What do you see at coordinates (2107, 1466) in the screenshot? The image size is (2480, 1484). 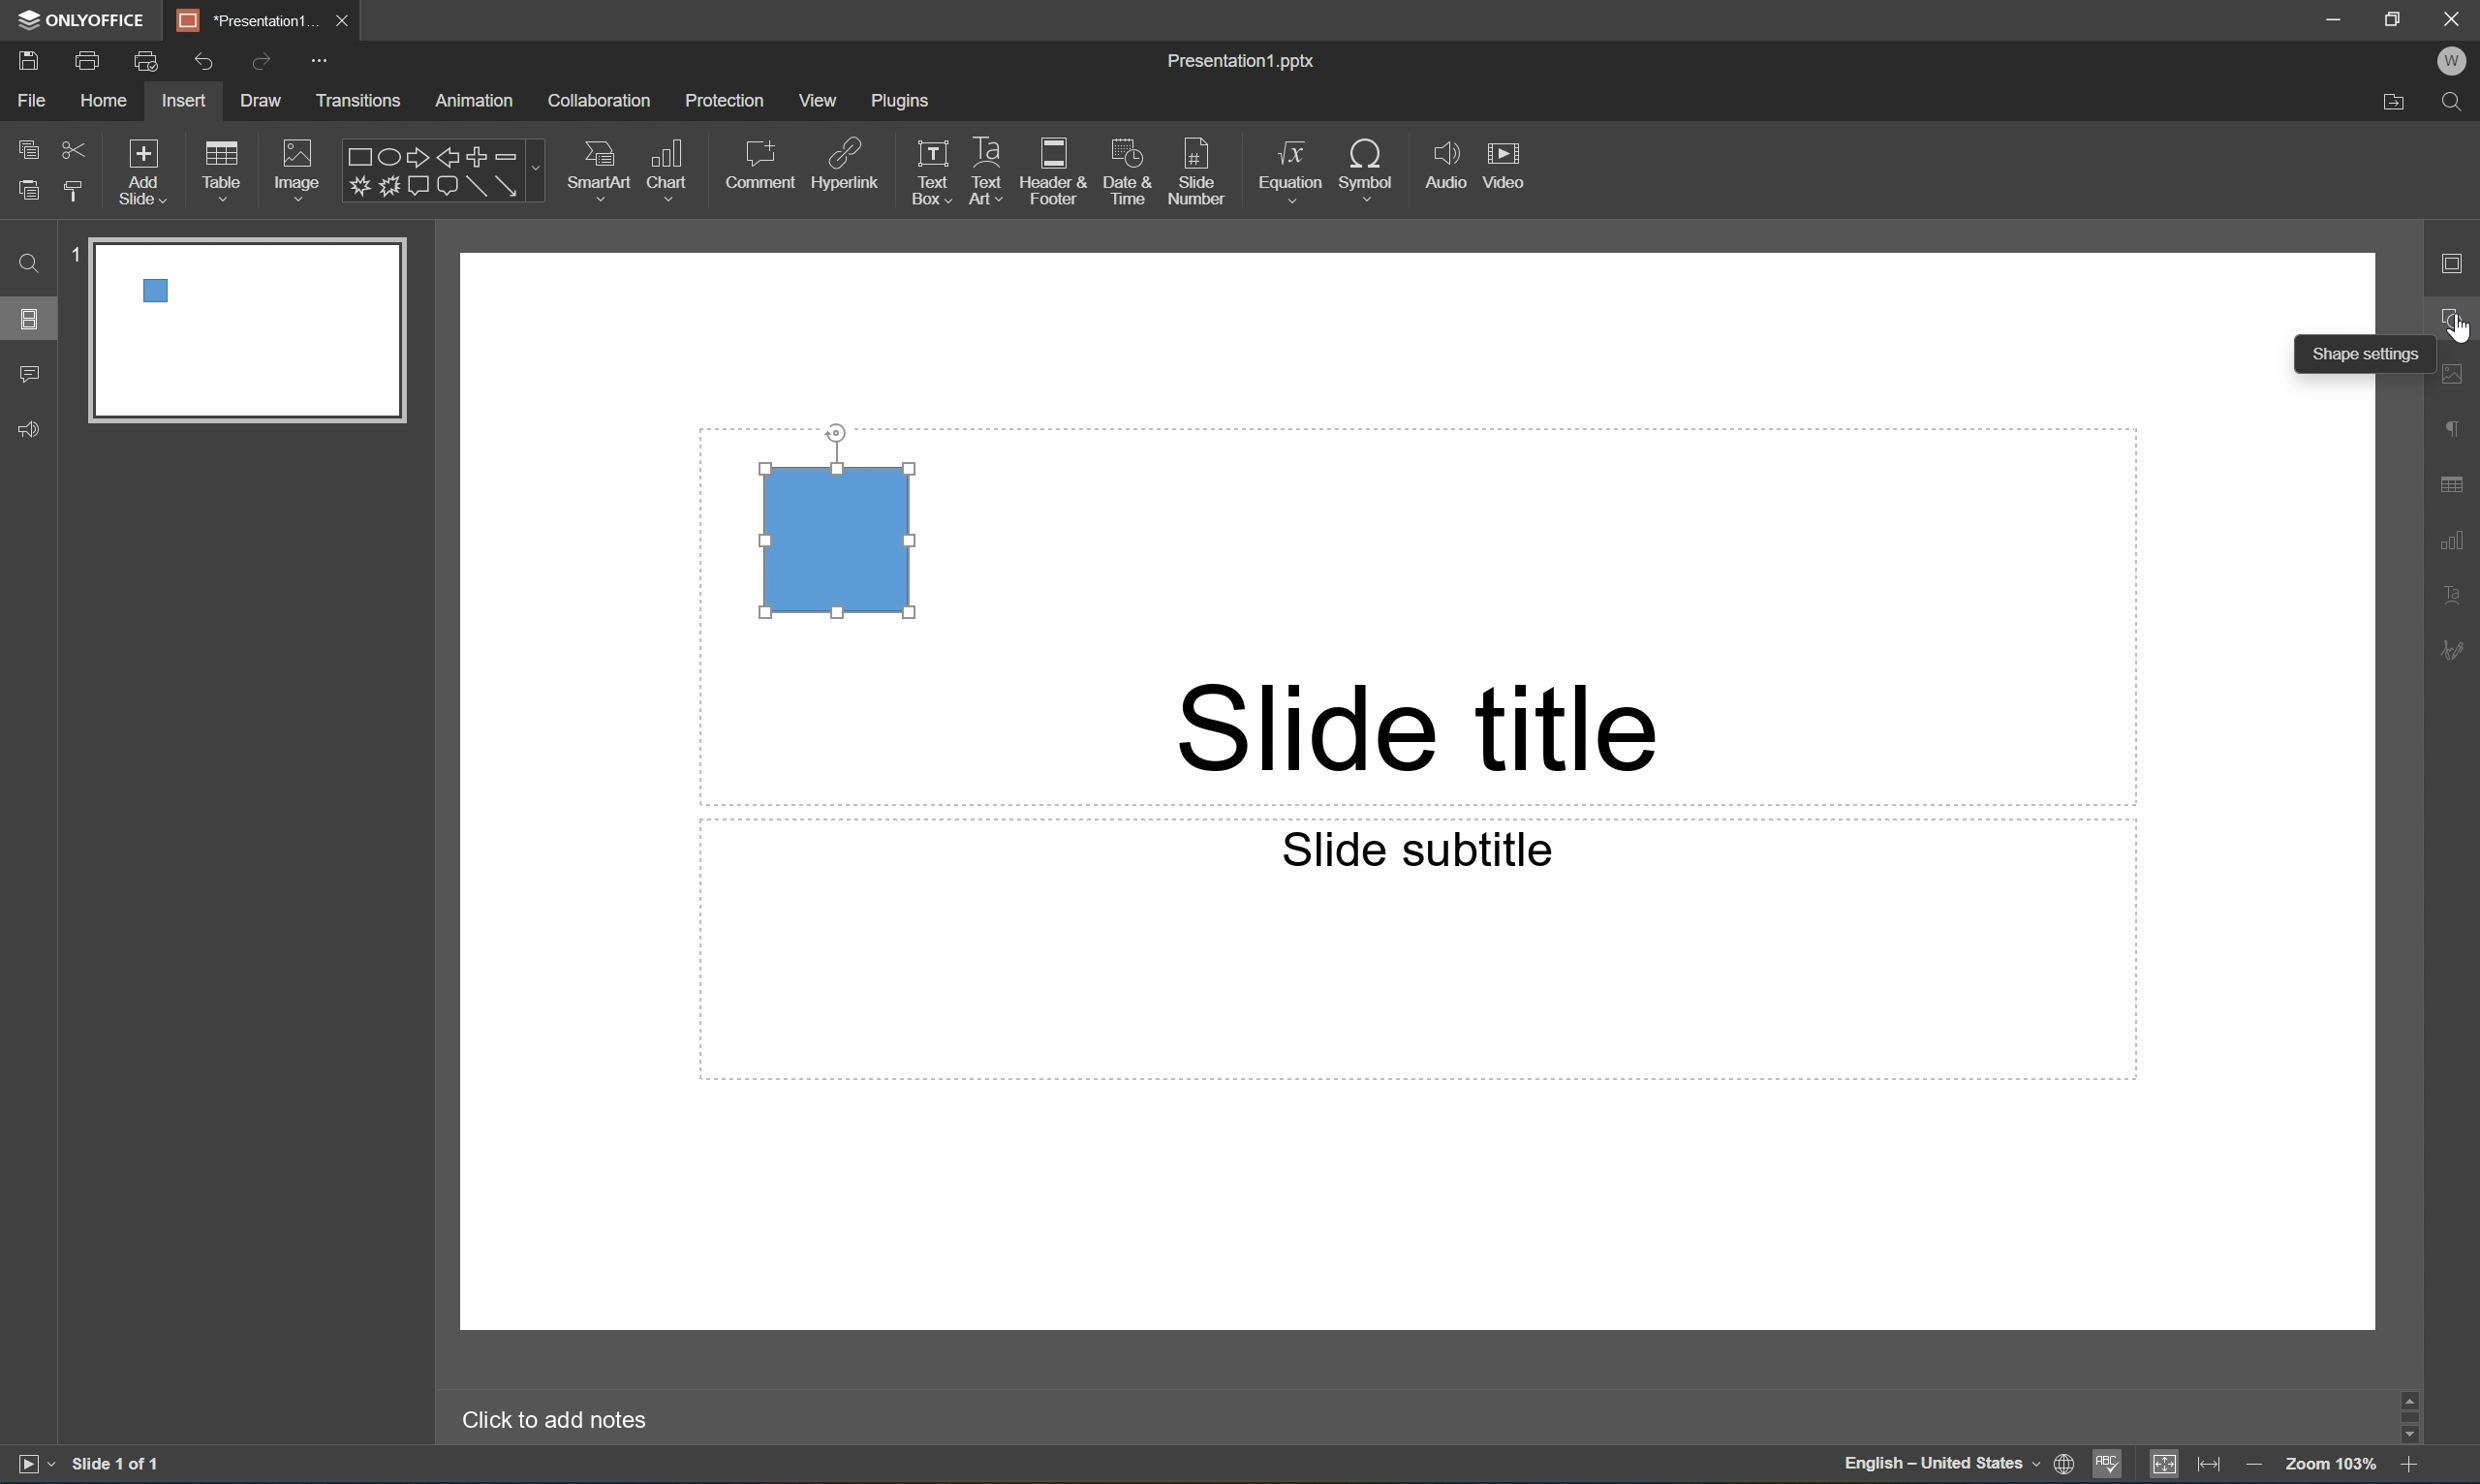 I see `Spell checking` at bounding box center [2107, 1466].